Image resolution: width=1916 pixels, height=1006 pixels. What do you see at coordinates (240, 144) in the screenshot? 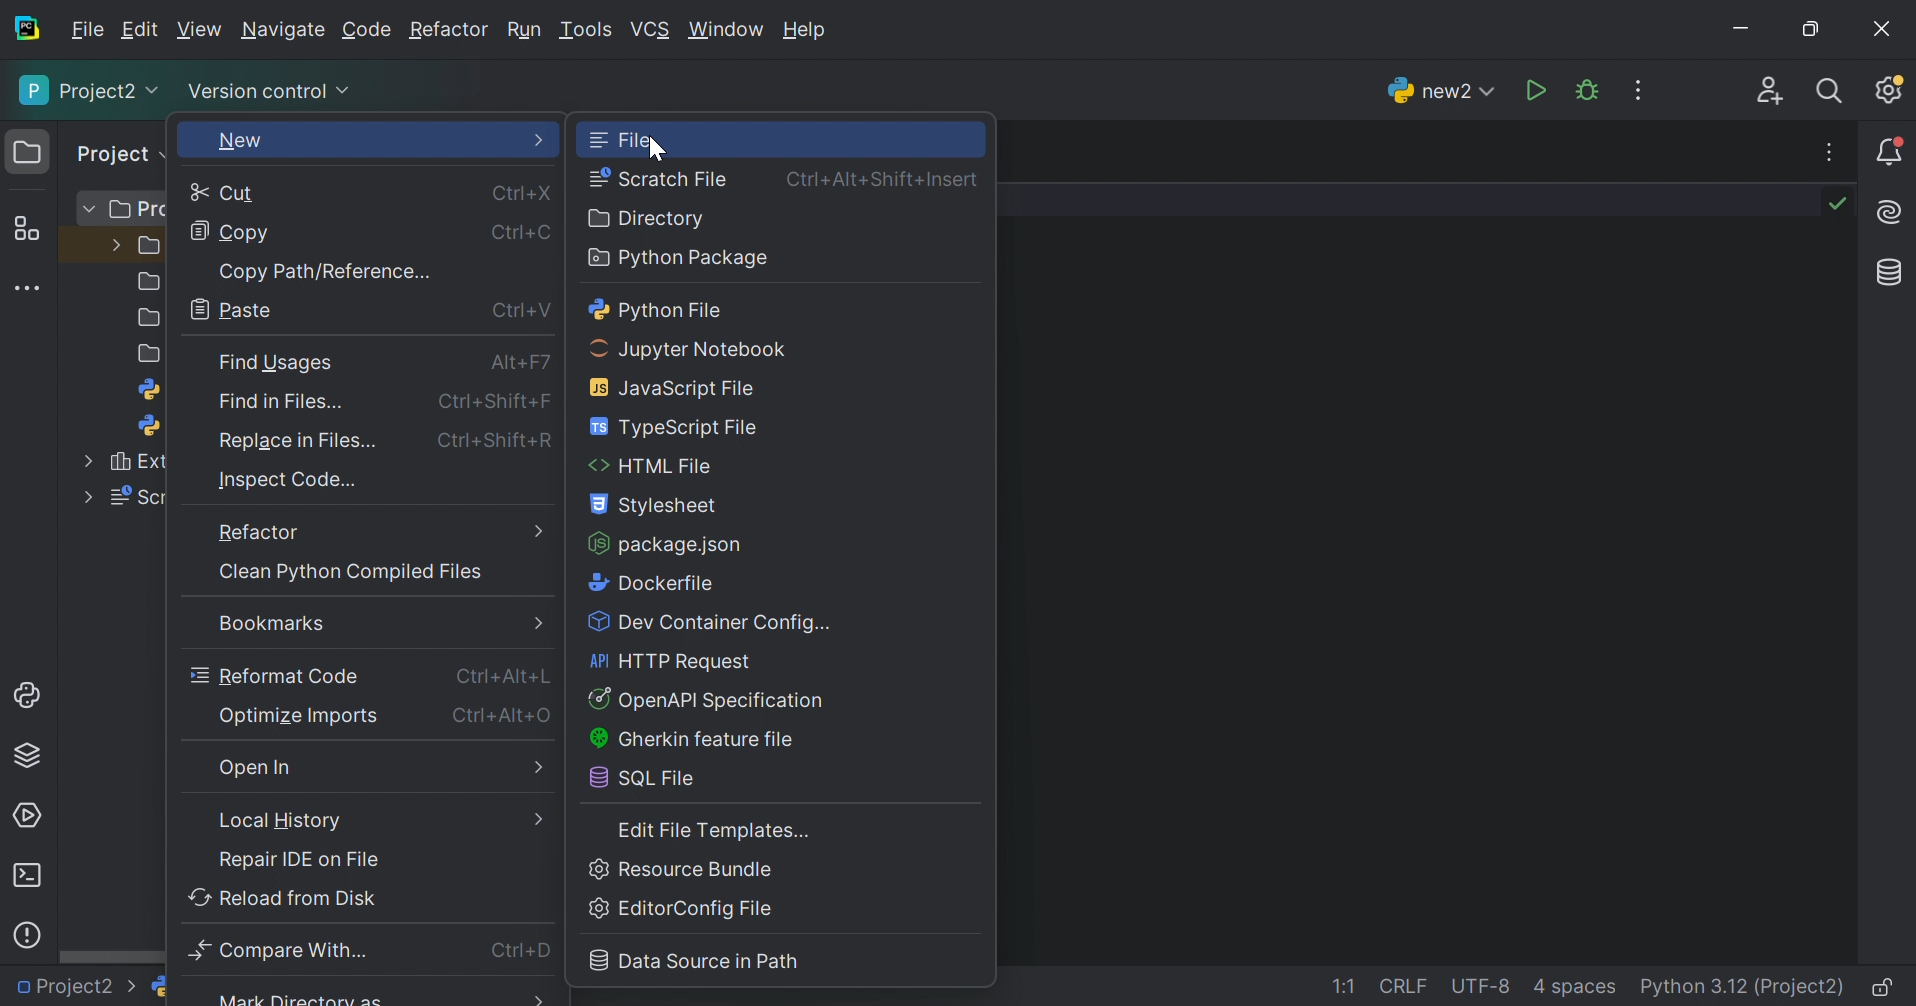
I see `New` at bounding box center [240, 144].